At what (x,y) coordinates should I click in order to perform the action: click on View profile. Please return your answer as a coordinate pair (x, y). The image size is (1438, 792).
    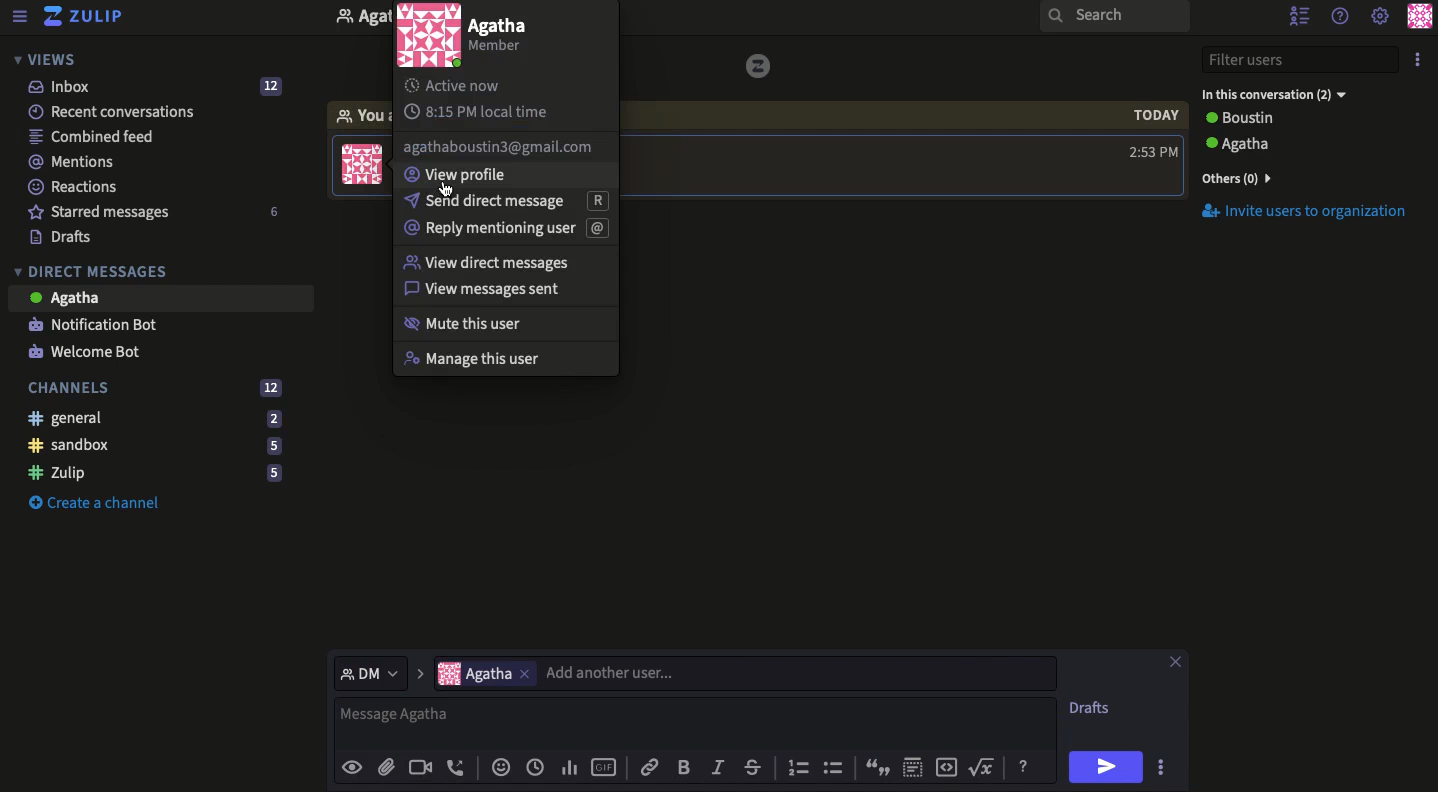
    Looking at the image, I should click on (459, 176).